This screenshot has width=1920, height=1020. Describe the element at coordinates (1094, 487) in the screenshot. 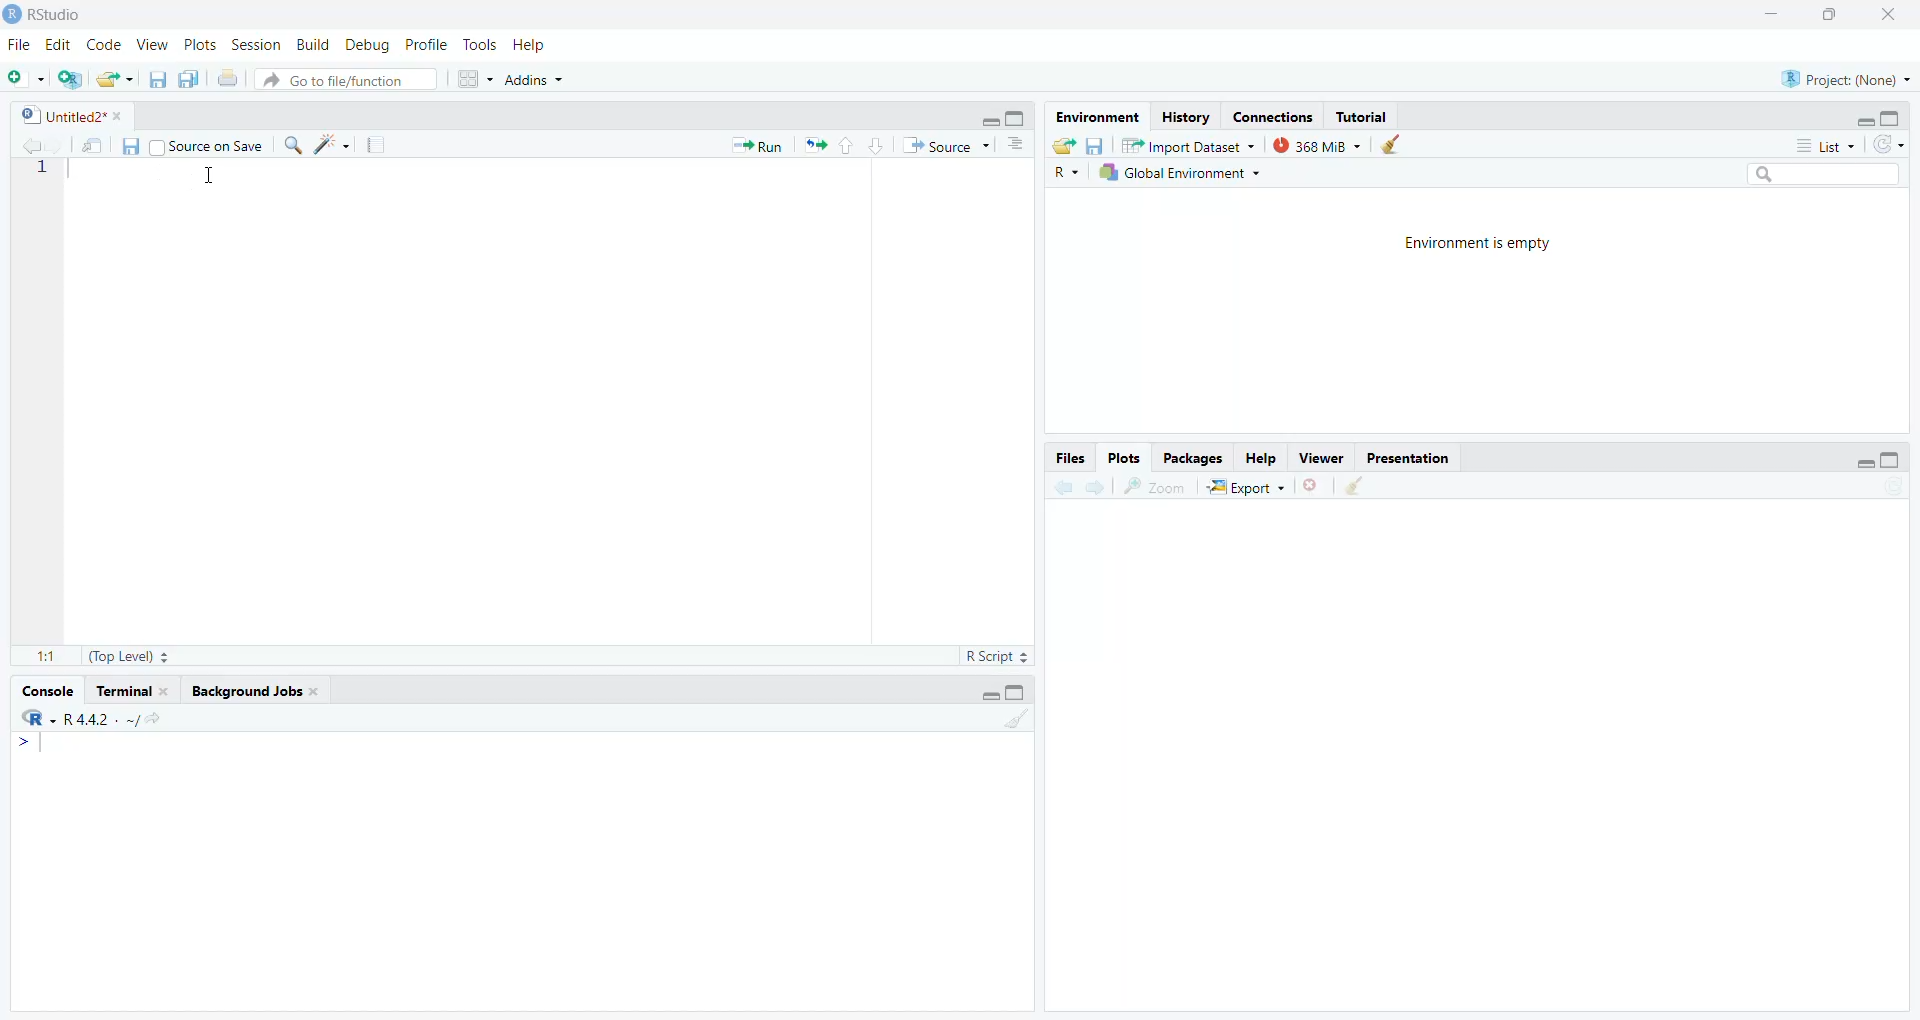

I see `next` at that location.